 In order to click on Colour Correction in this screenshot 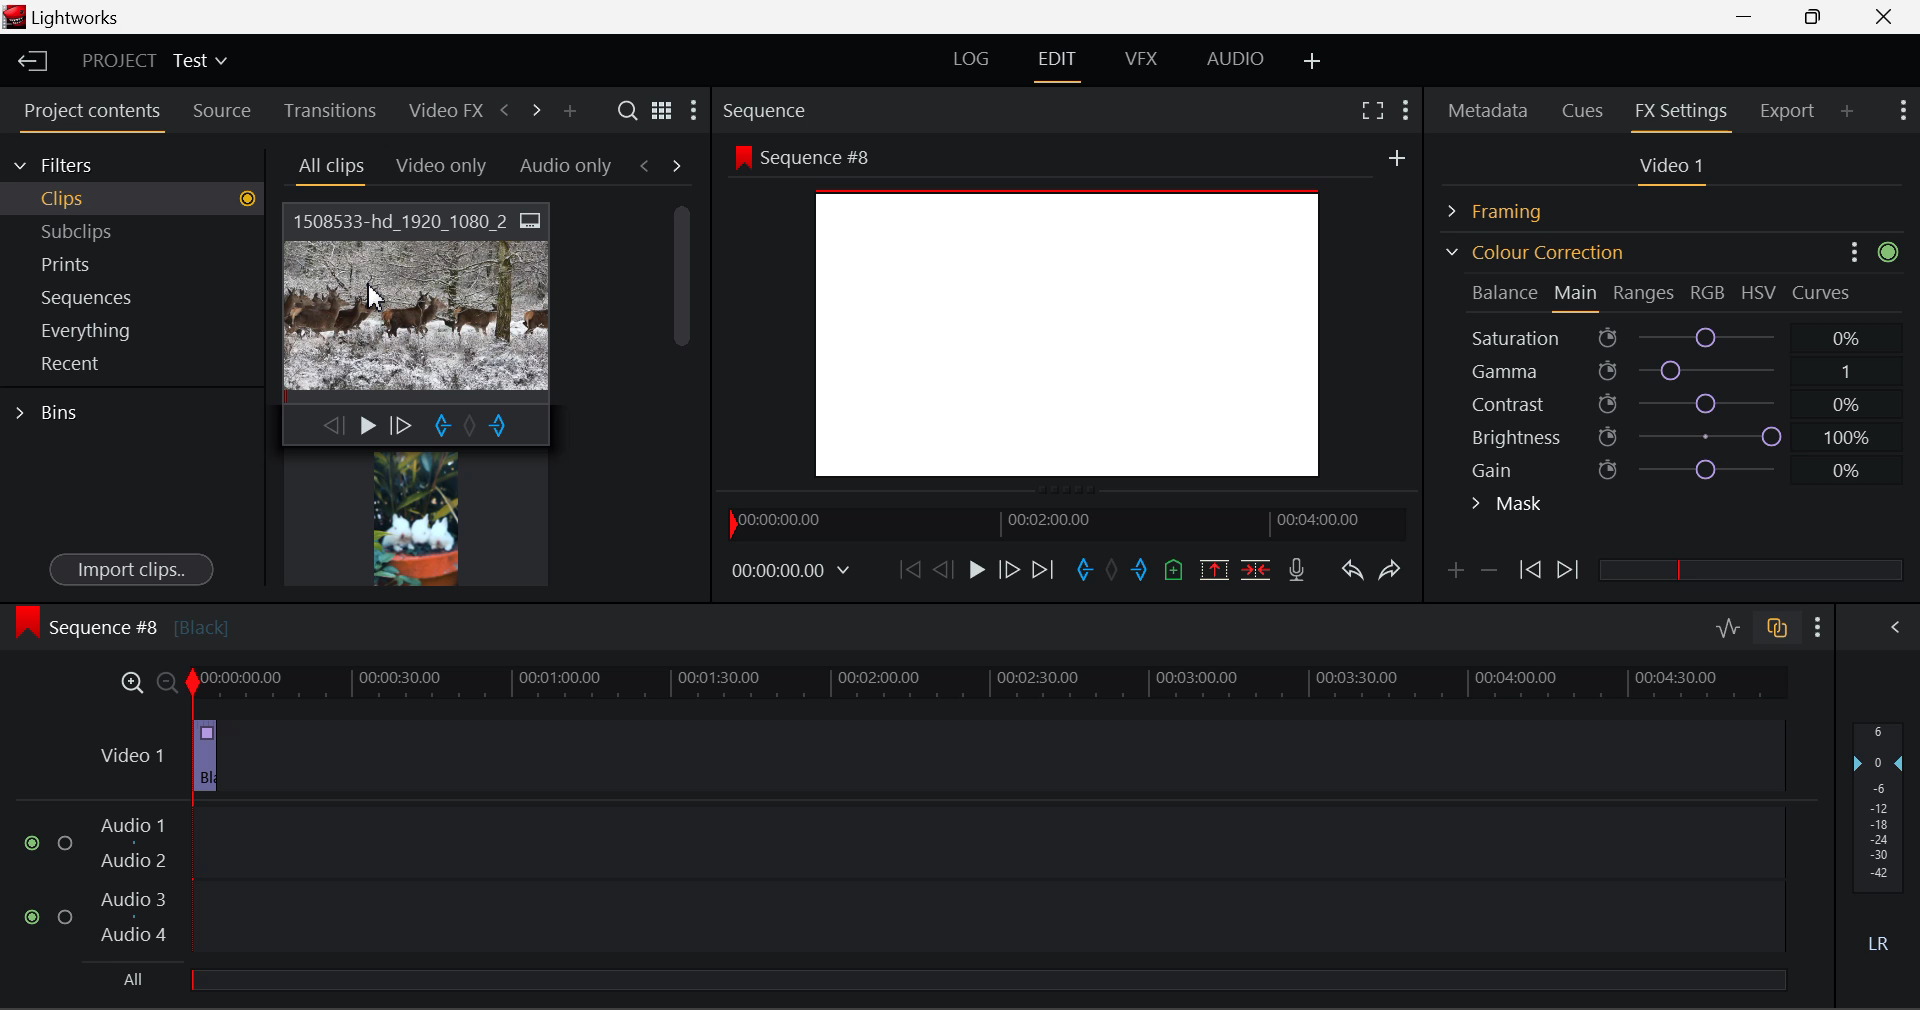, I will do `click(1534, 252)`.